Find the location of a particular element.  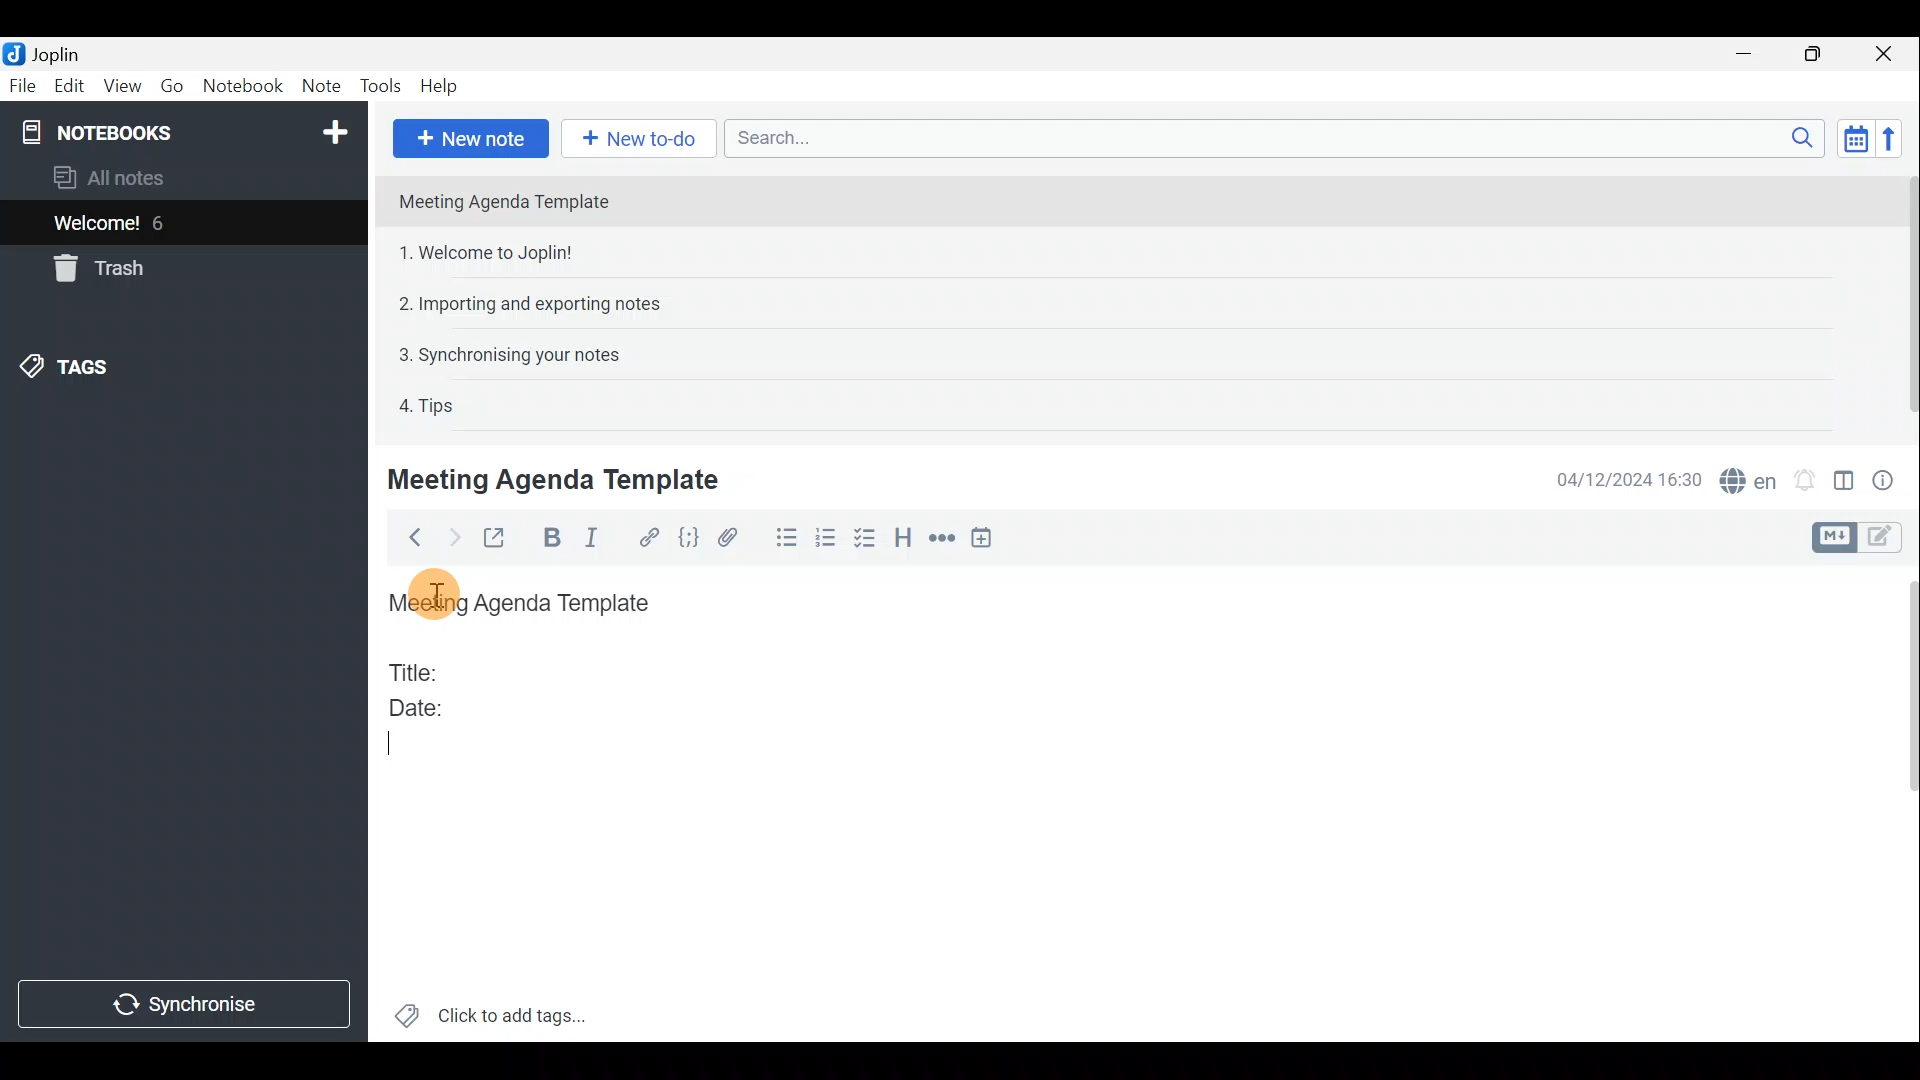

Code is located at coordinates (691, 539).